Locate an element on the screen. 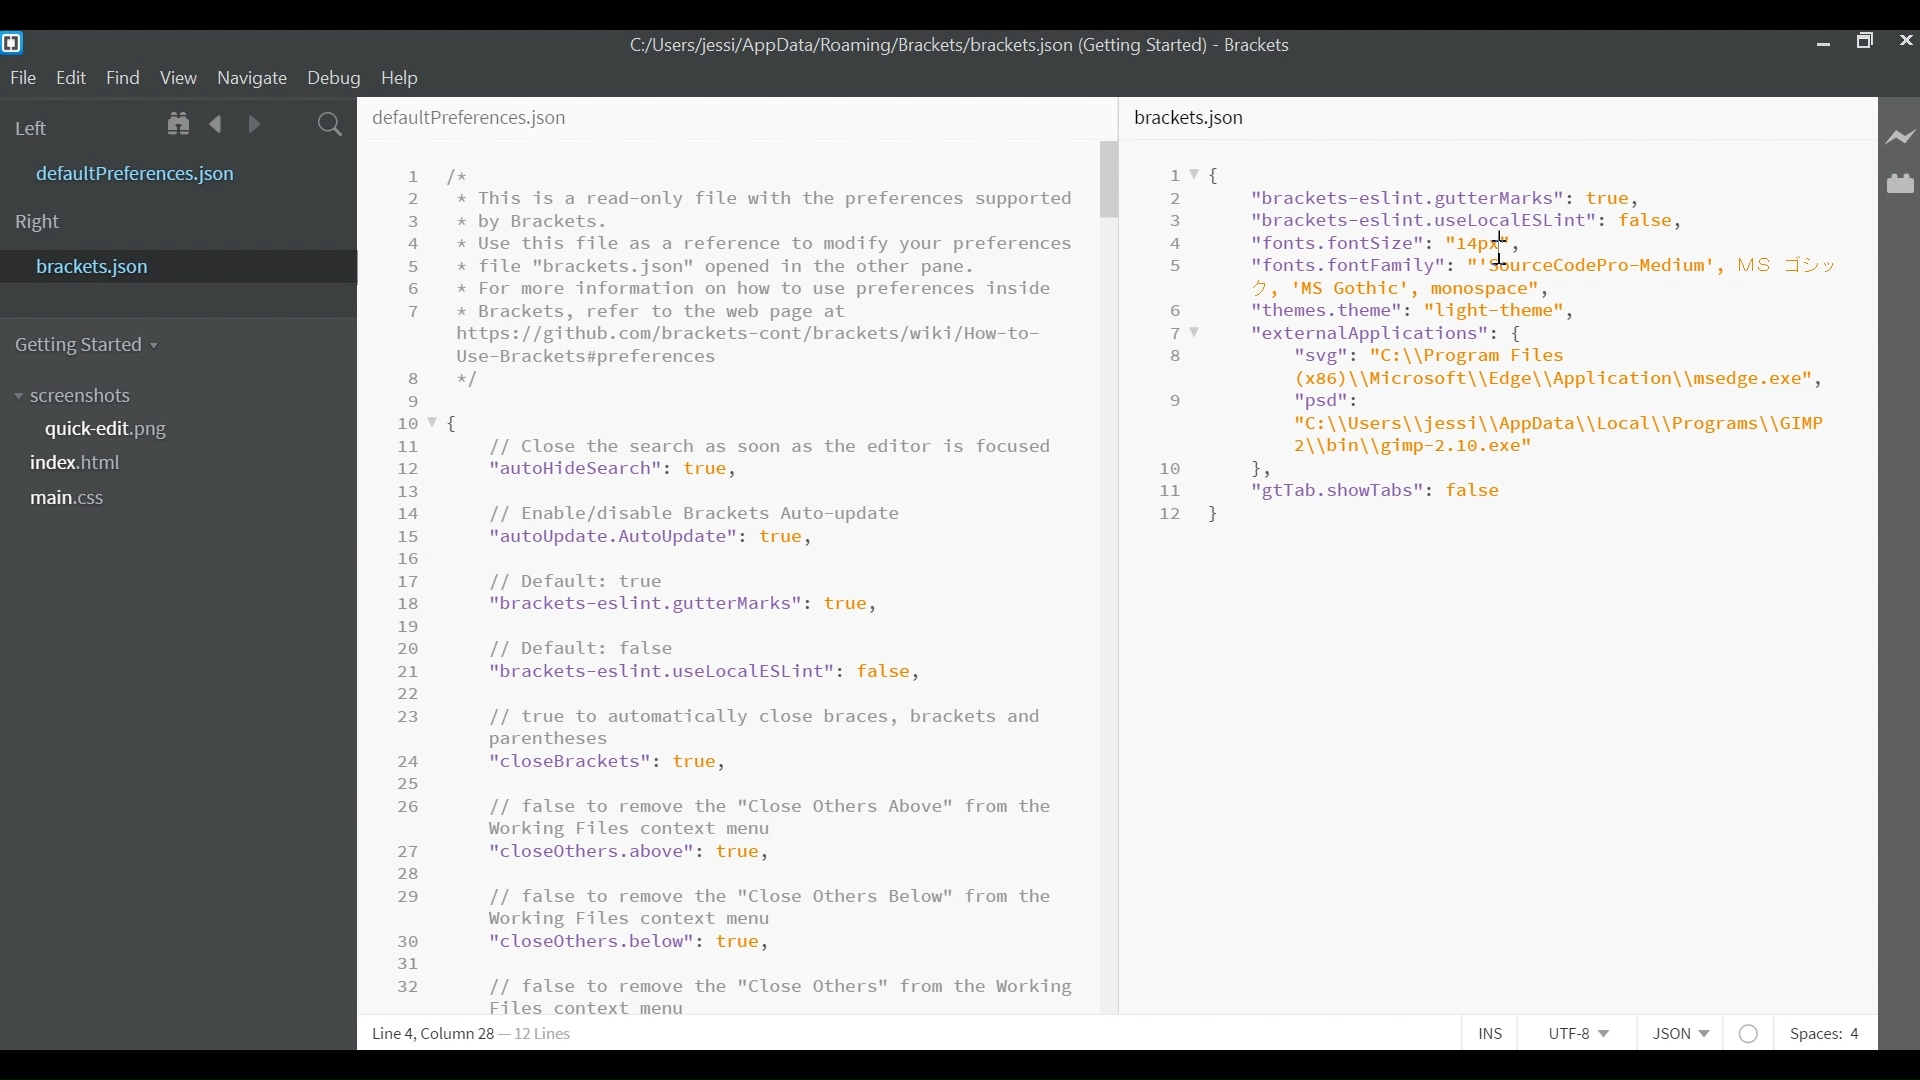 The image size is (1920, 1080). bracket.json is located at coordinates (172, 268).